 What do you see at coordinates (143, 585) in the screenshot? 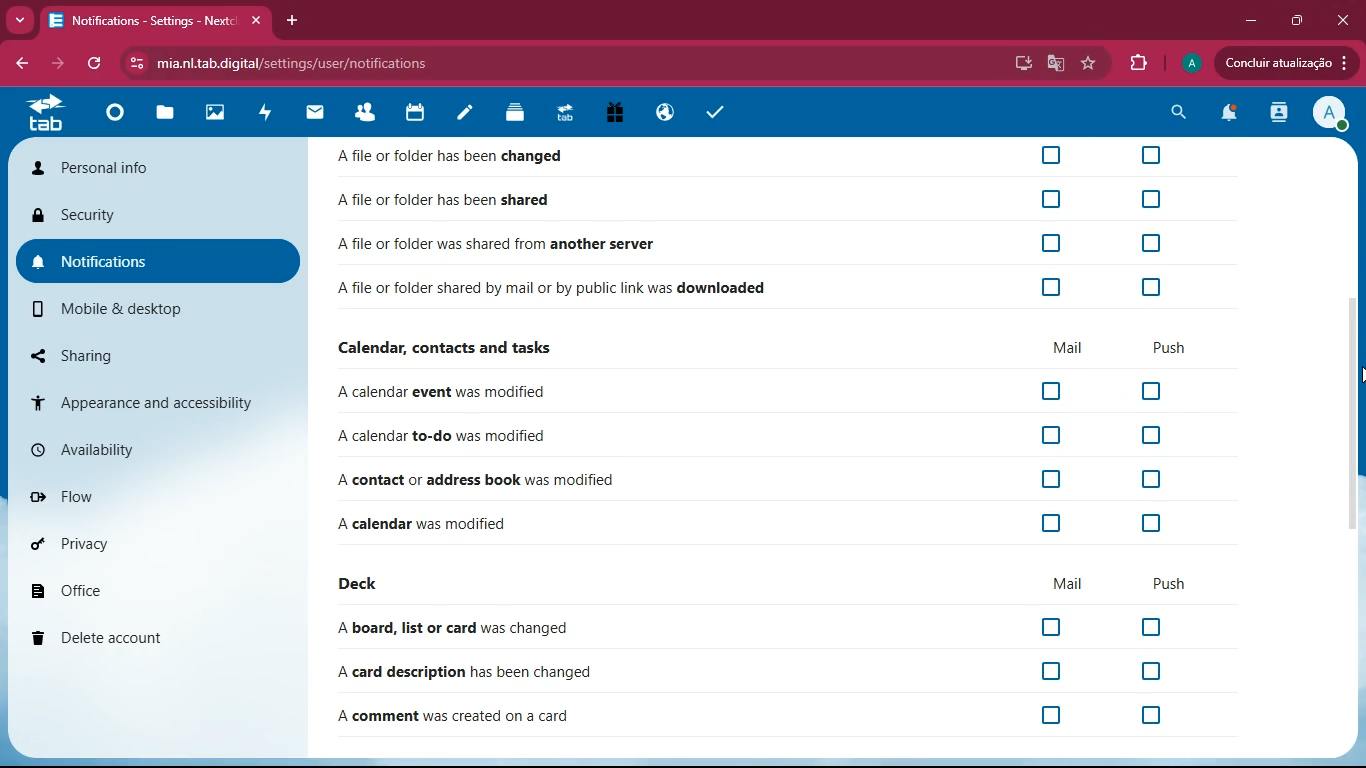
I see `office` at bounding box center [143, 585].